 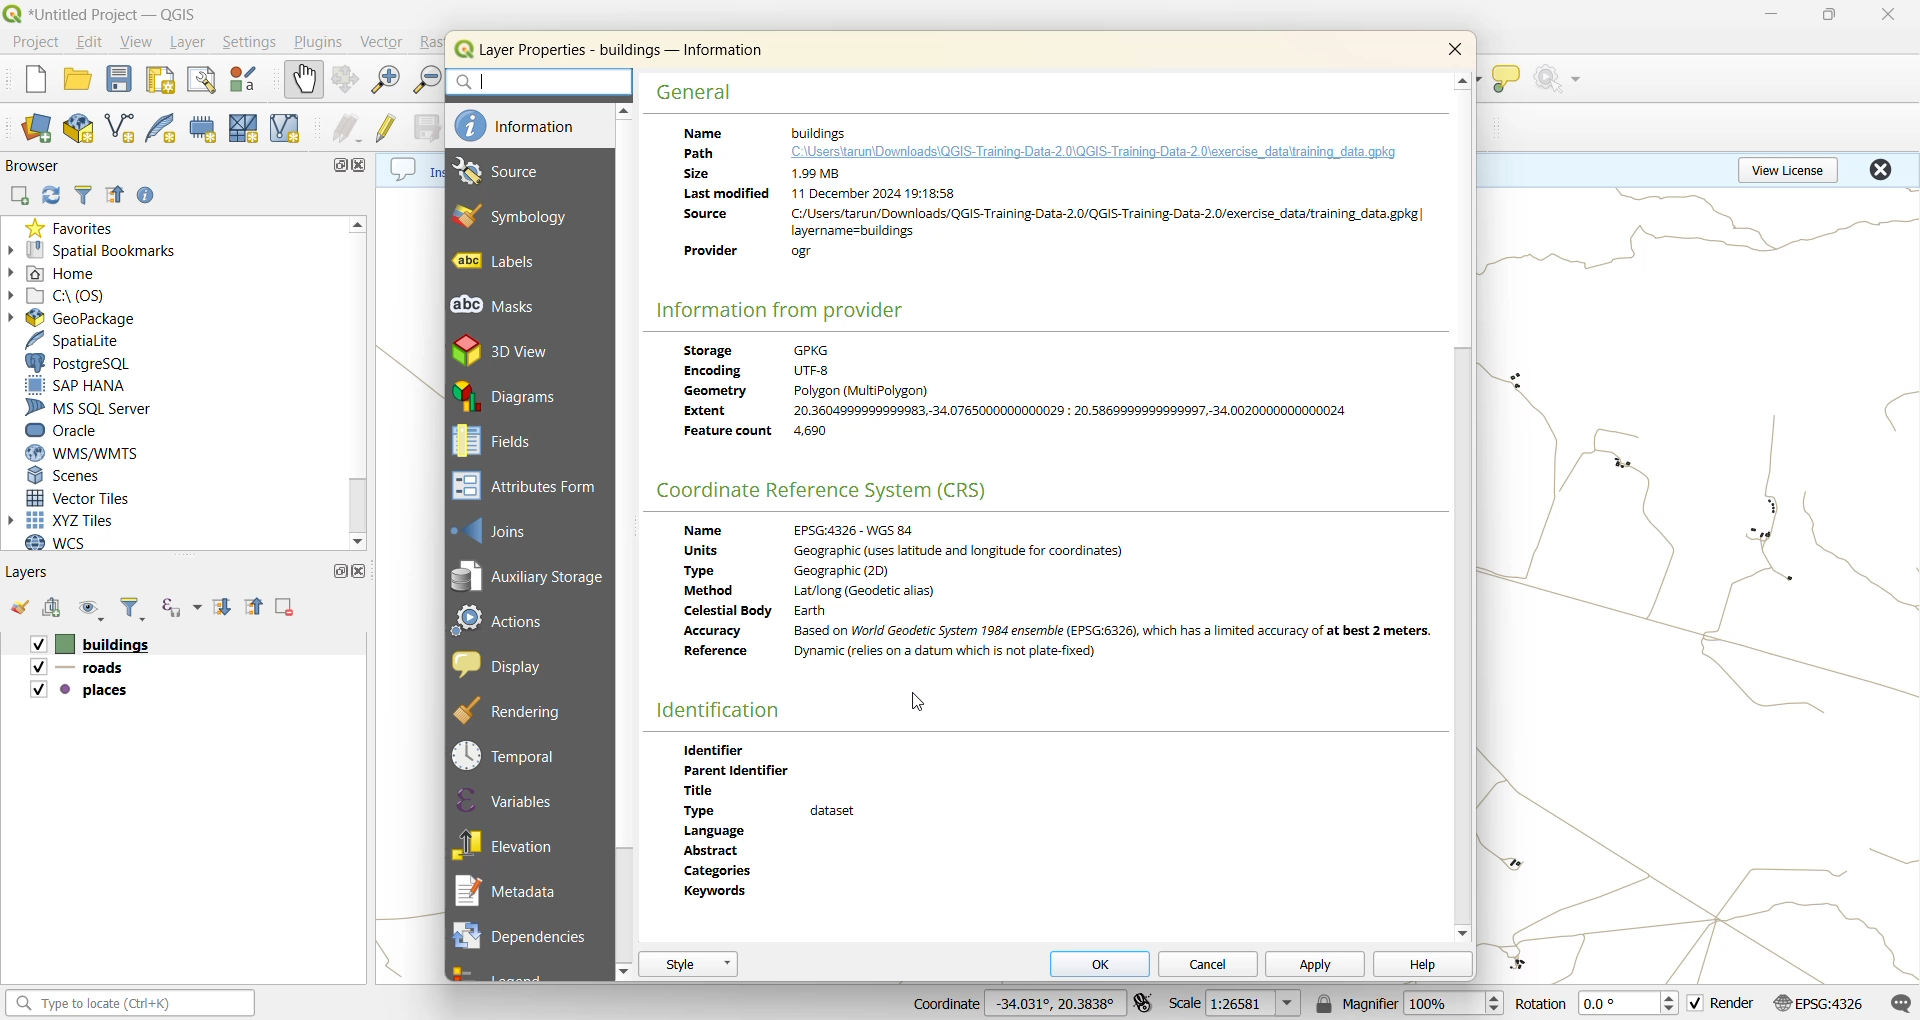 I want to click on open, so click(x=16, y=608).